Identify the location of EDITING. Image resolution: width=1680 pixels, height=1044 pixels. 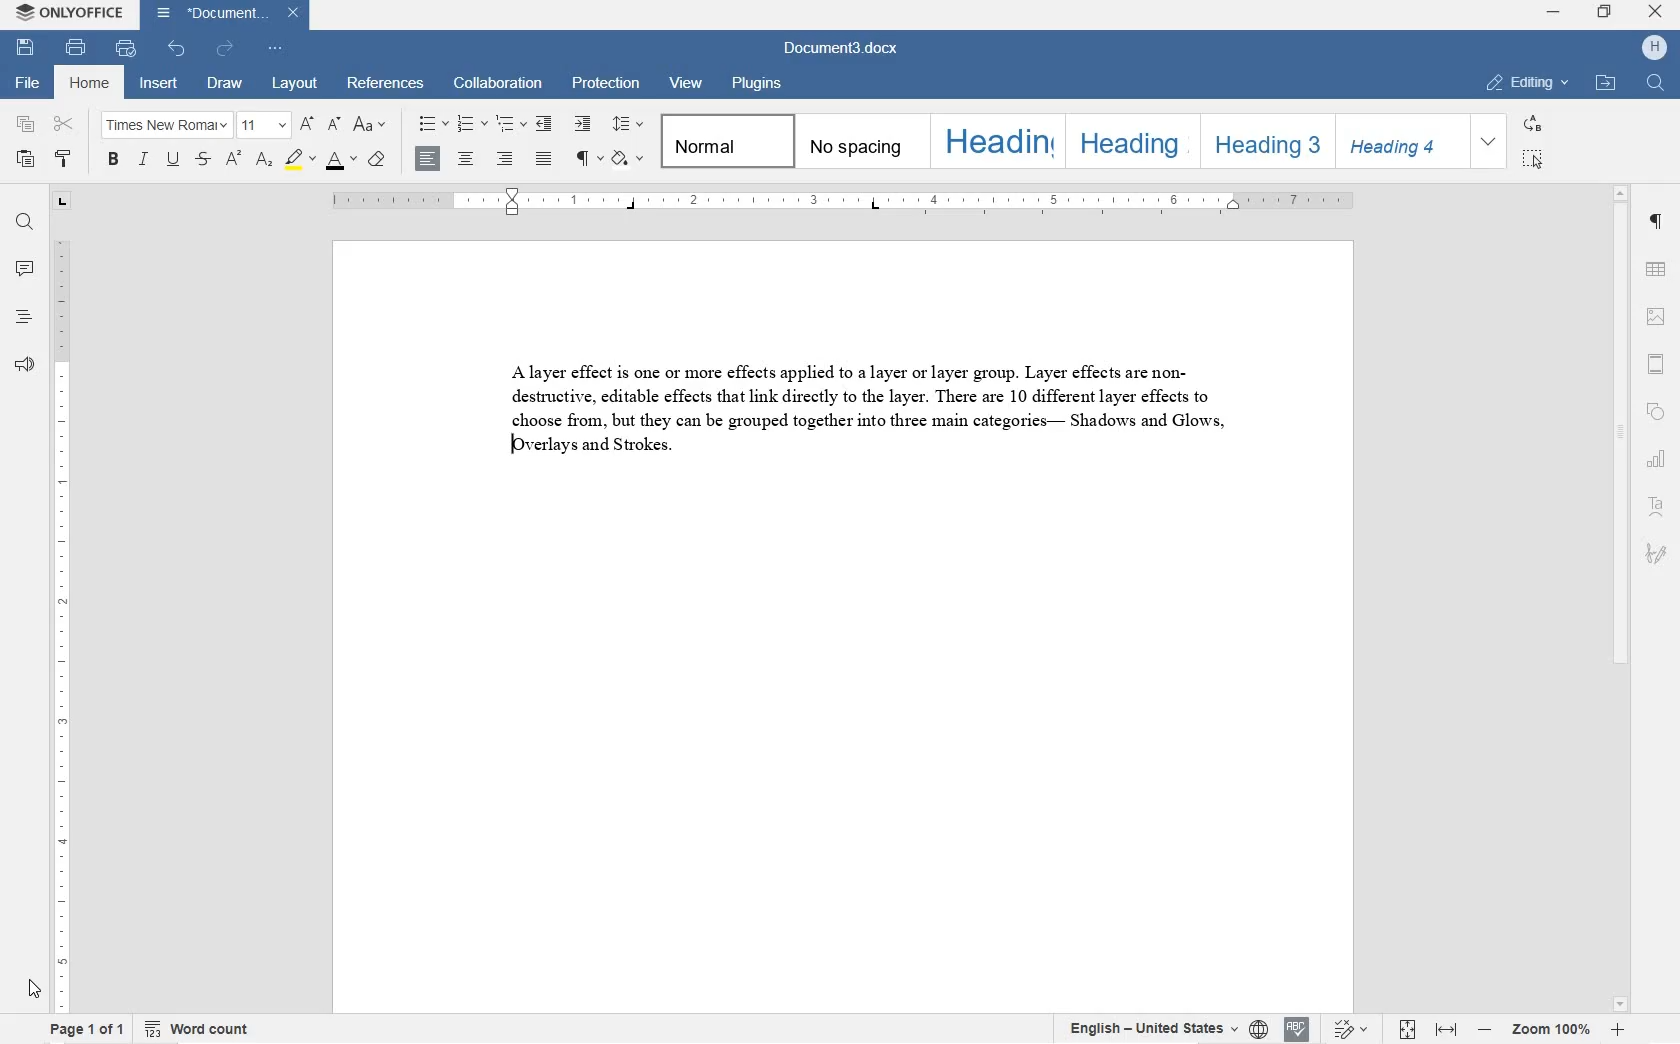
(1531, 83).